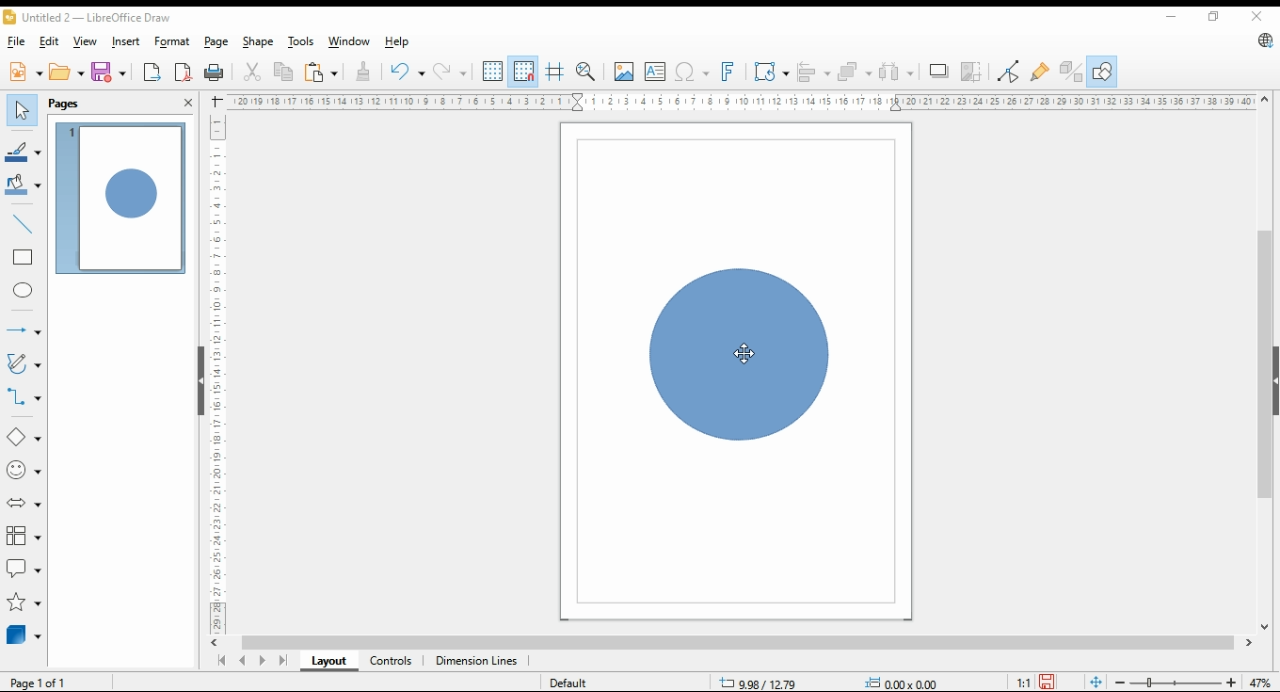  I want to click on lines and arrows, so click(23, 329).